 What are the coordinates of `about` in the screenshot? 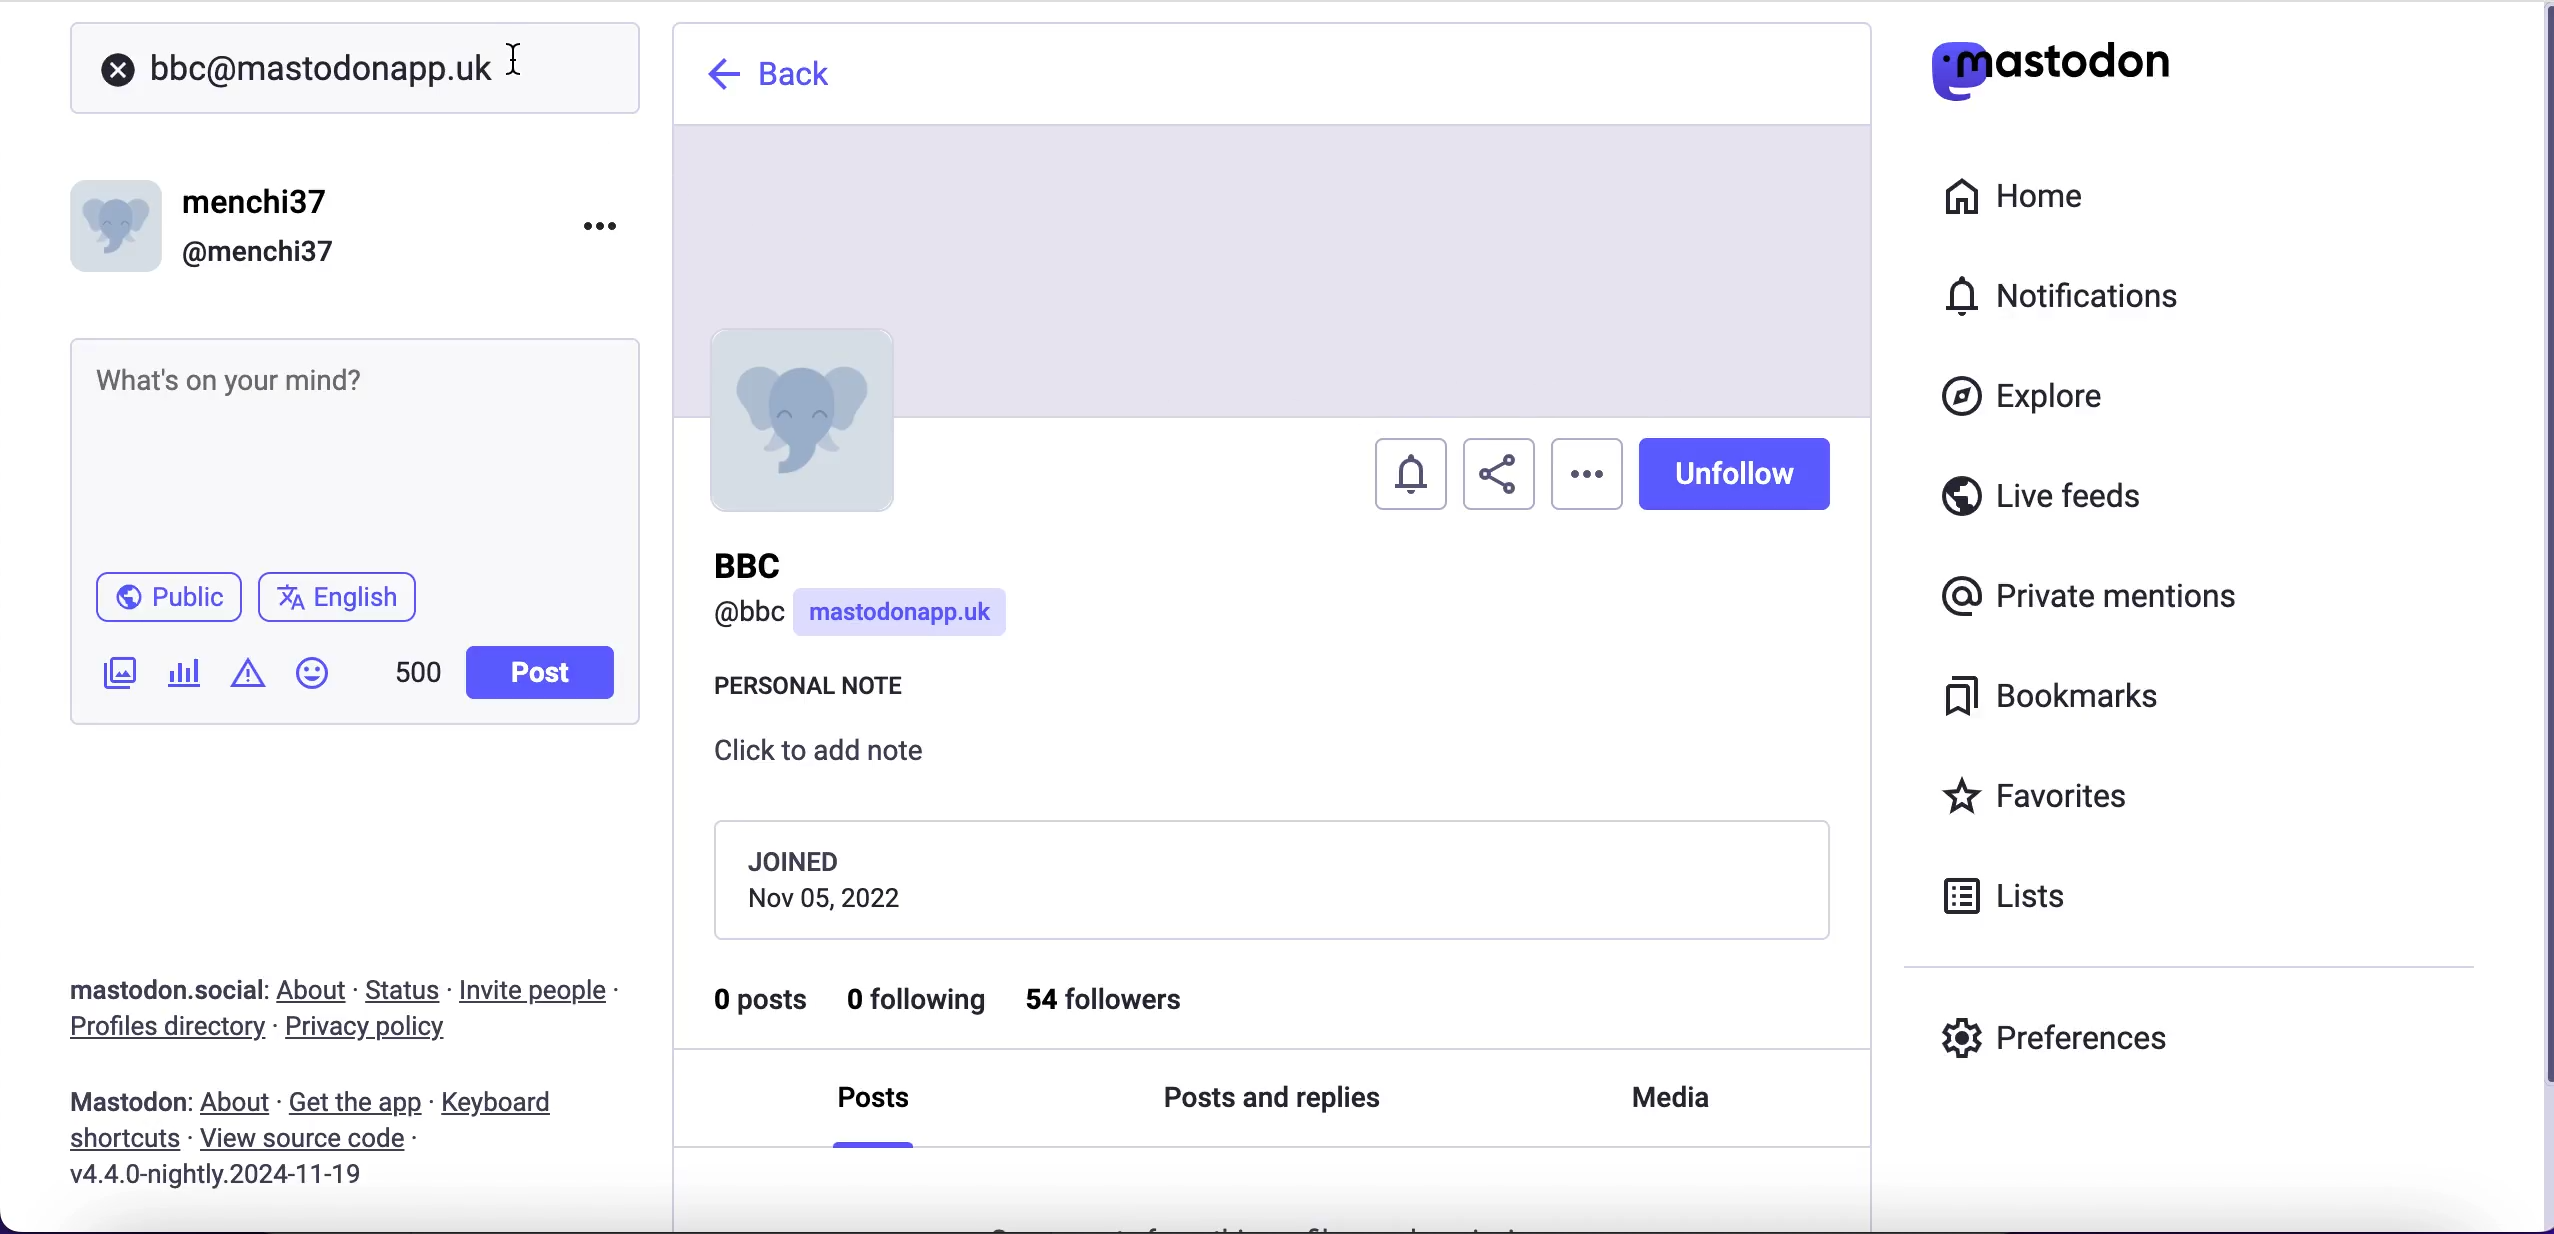 It's located at (239, 1103).